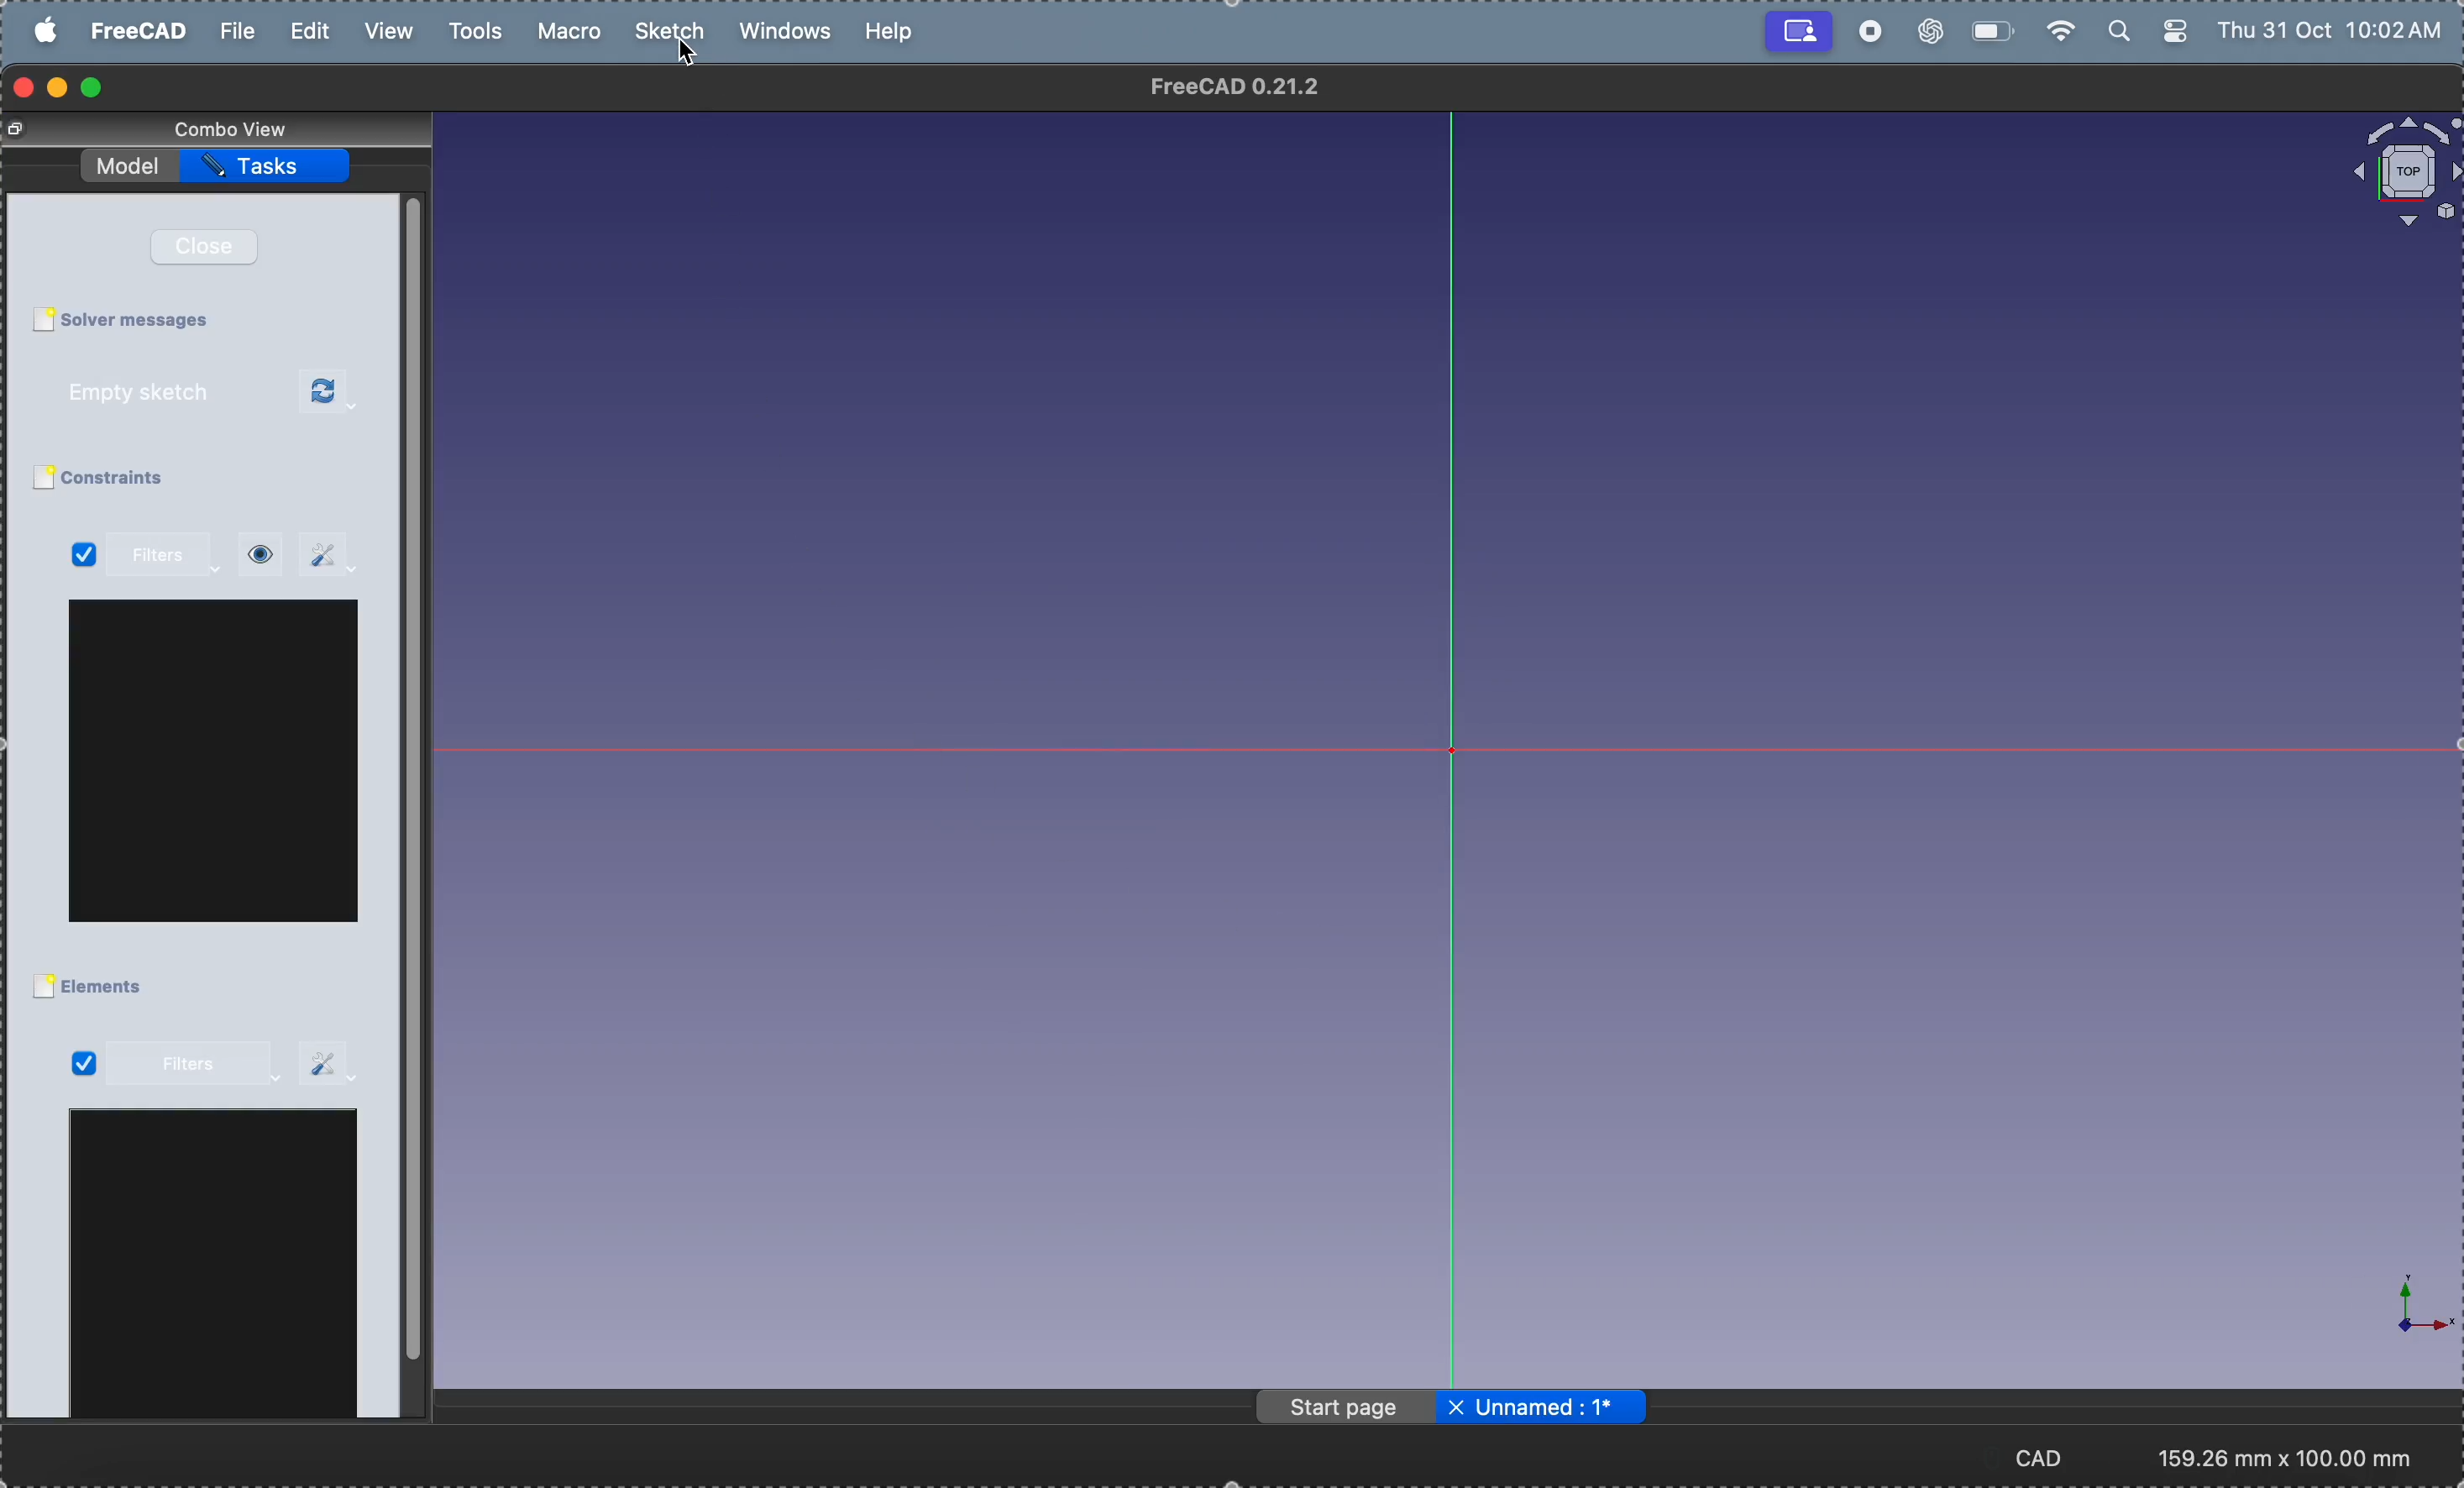 The image size is (2464, 1488). I want to click on model, so click(131, 162).